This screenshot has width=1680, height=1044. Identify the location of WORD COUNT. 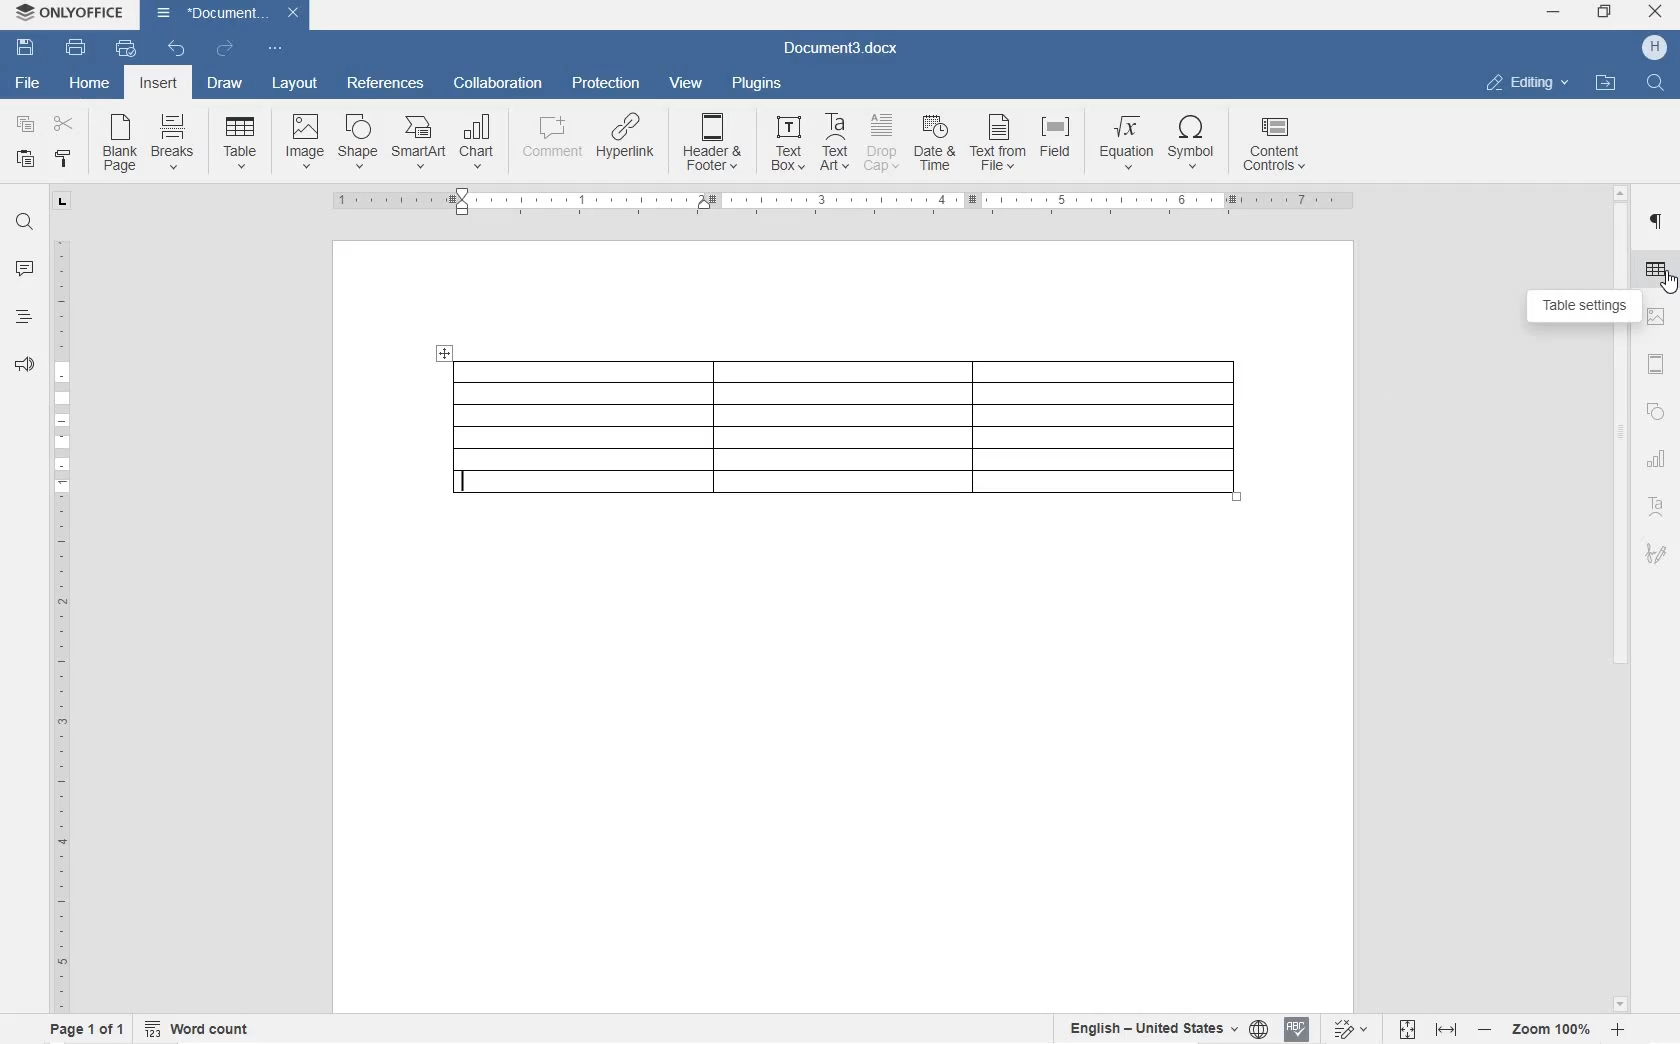
(197, 1026).